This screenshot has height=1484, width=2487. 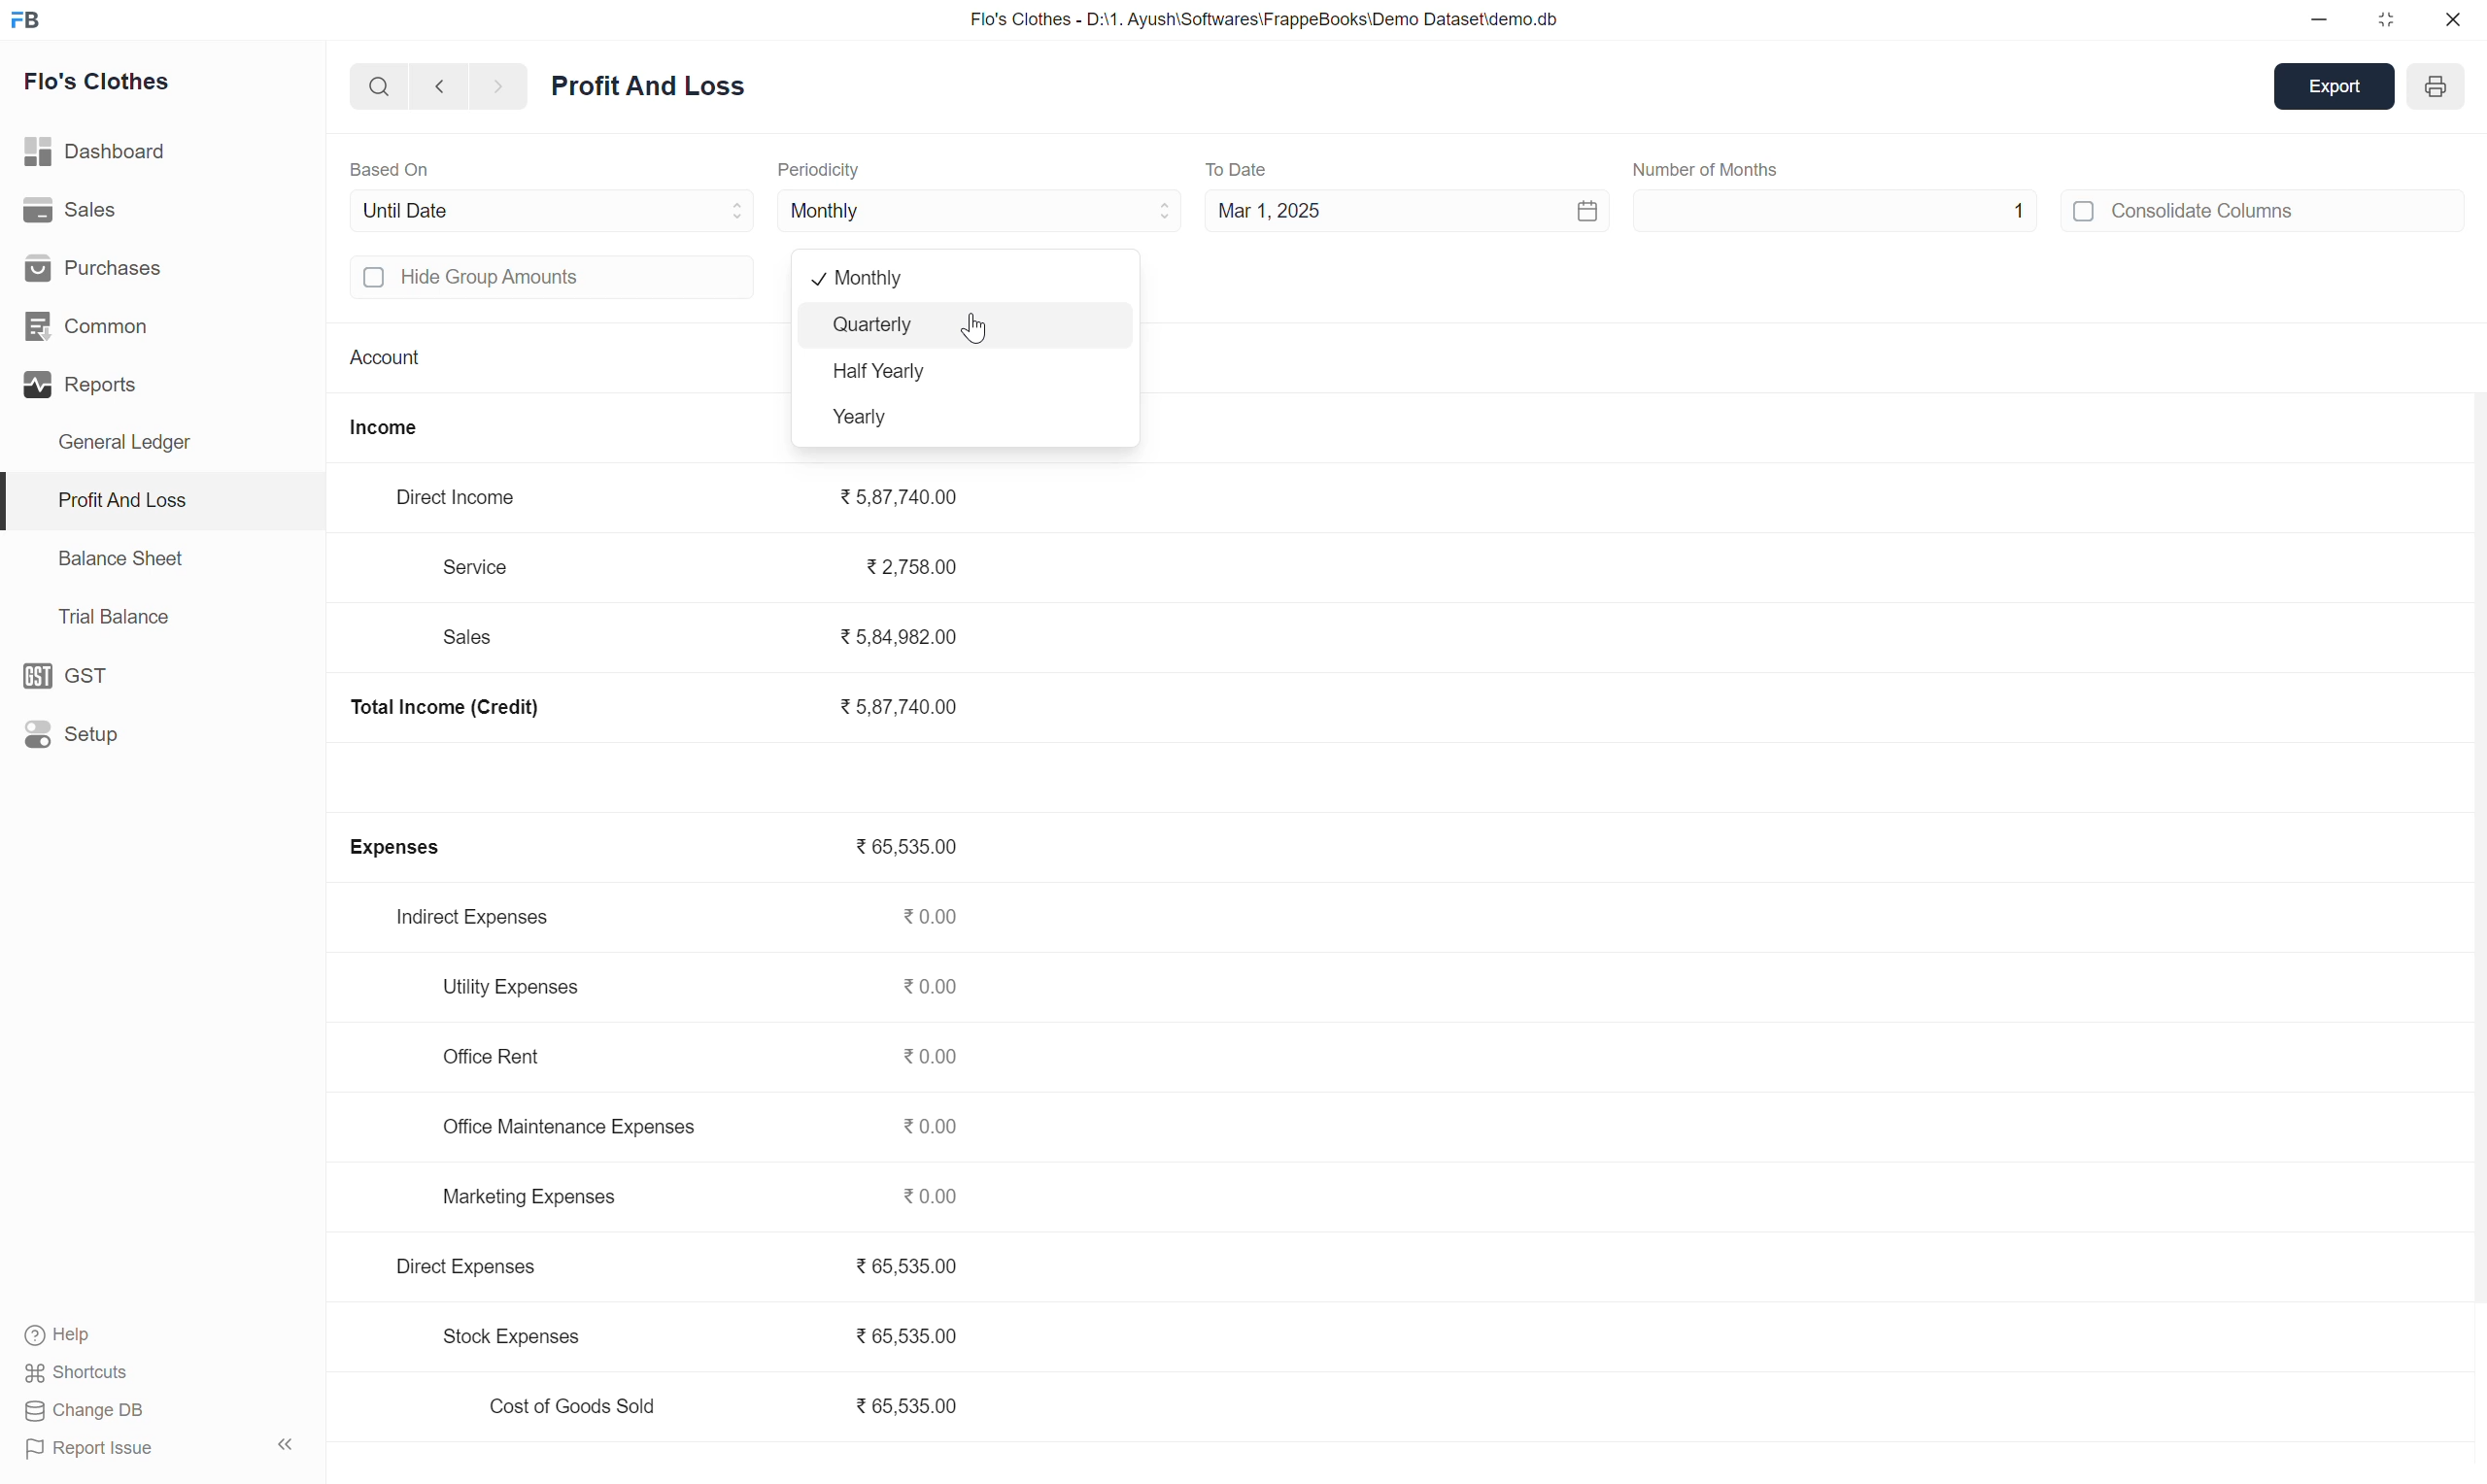 What do you see at coordinates (104, 151) in the screenshot?
I see `Dashboard` at bounding box center [104, 151].